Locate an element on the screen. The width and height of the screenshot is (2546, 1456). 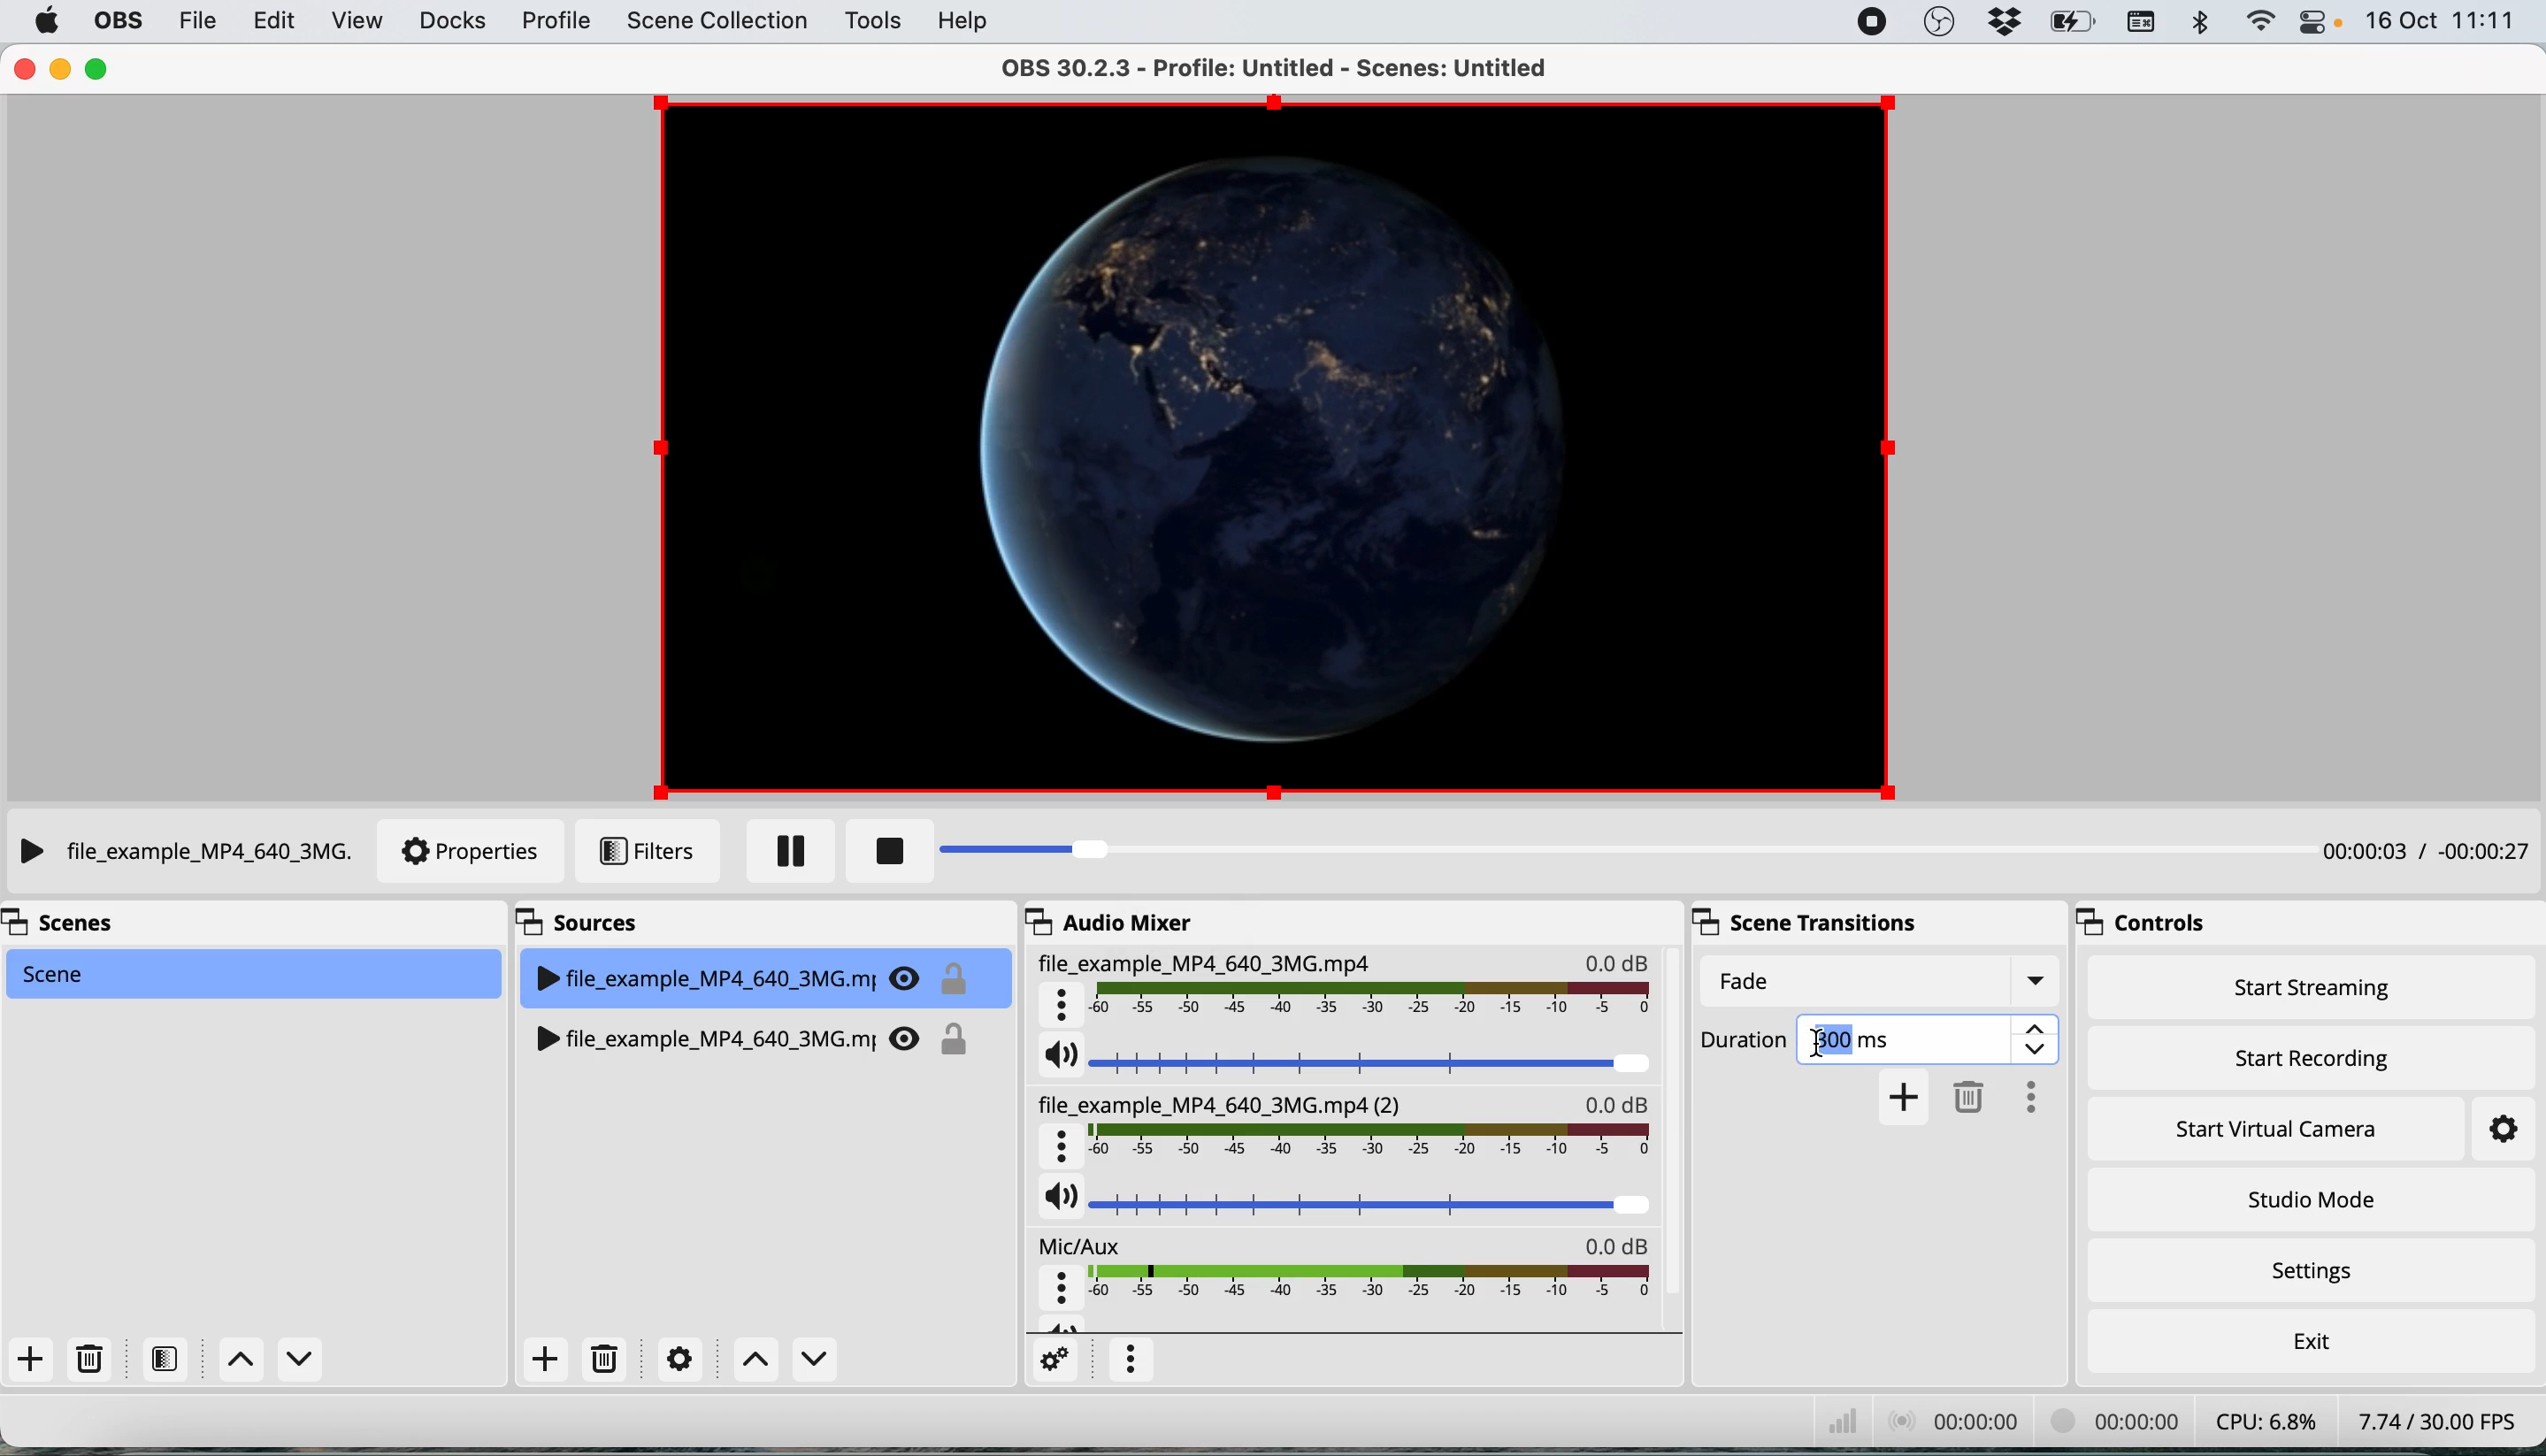
file is located at coordinates (195, 23).